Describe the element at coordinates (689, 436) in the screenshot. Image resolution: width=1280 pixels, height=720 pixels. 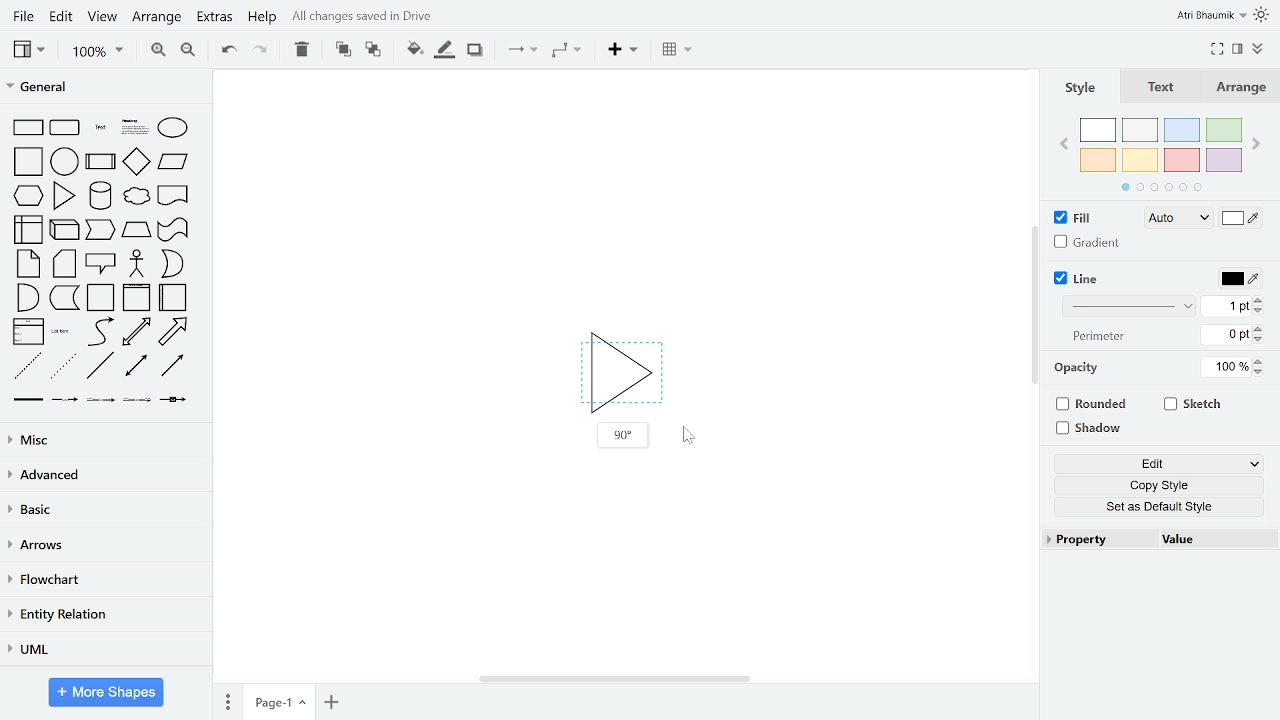
I see `Cursor` at that location.